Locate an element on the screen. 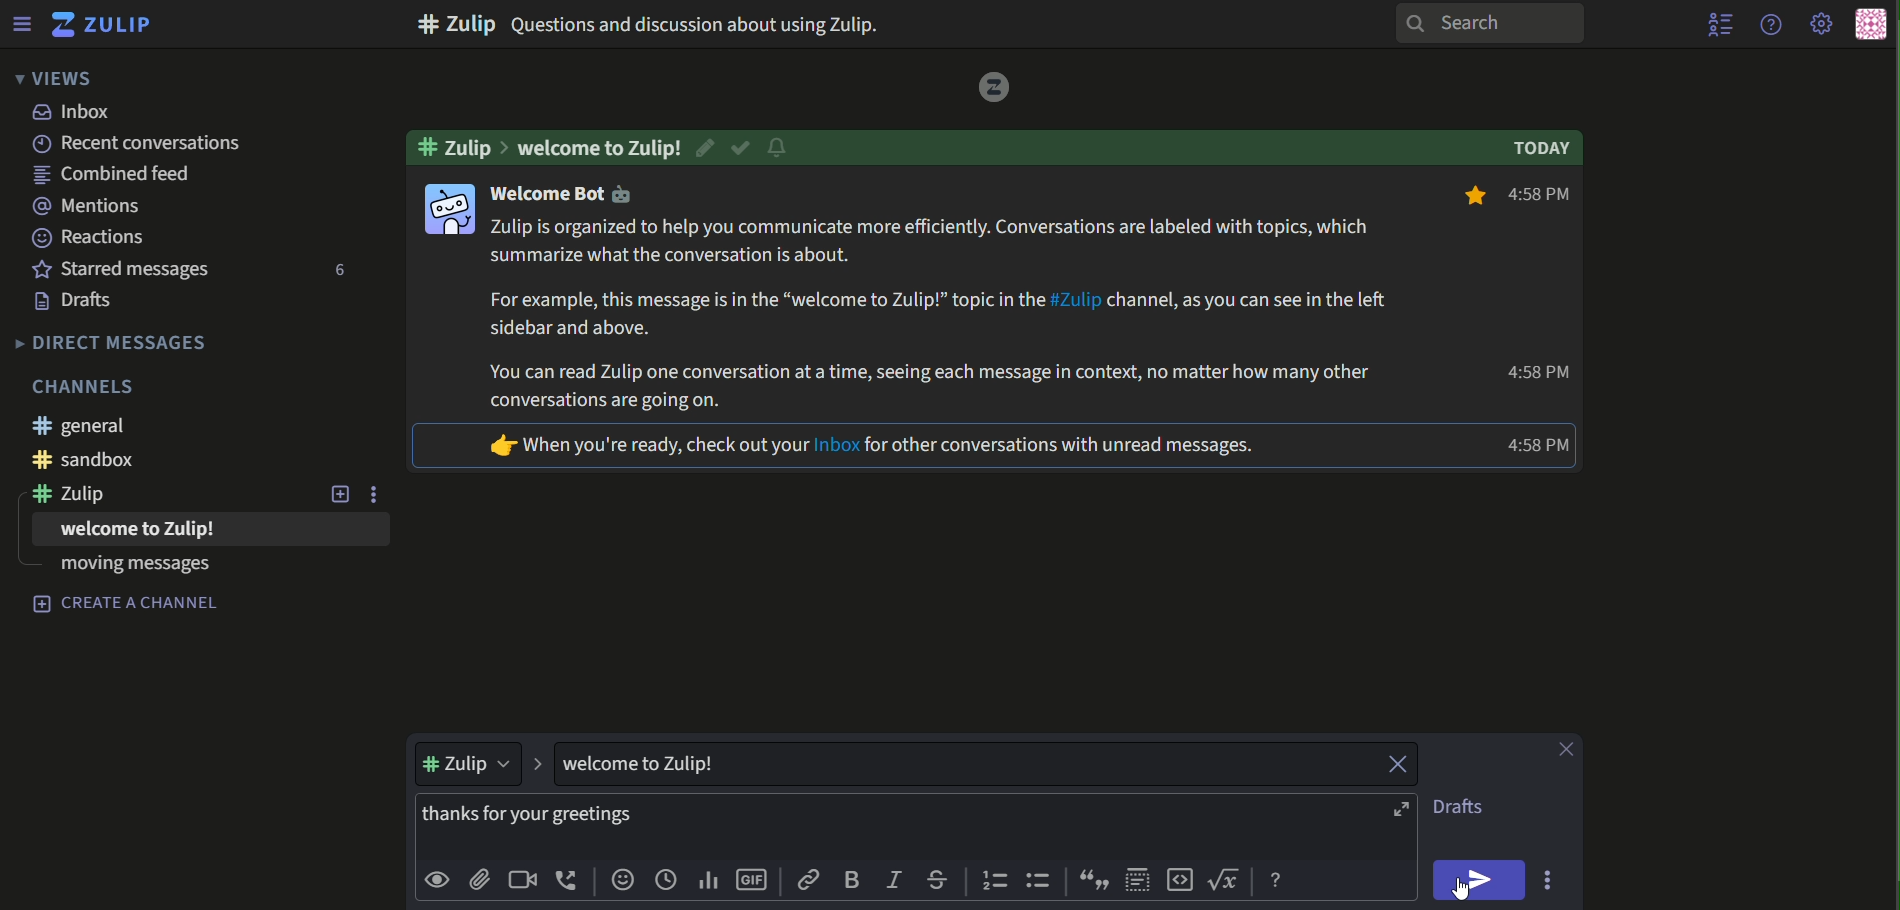 The image size is (1900, 910). math is located at coordinates (1228, 881).